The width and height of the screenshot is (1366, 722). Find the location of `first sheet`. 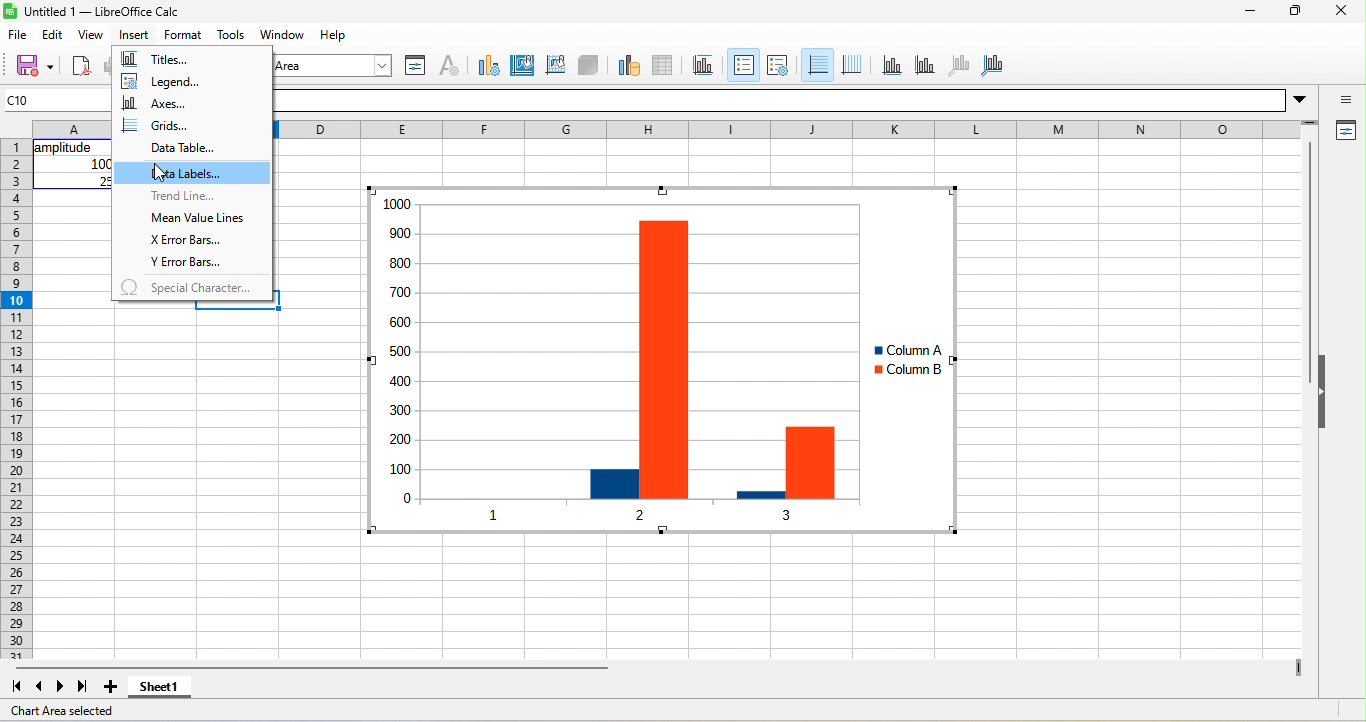

first sheet is located at coordinates (14, 685).